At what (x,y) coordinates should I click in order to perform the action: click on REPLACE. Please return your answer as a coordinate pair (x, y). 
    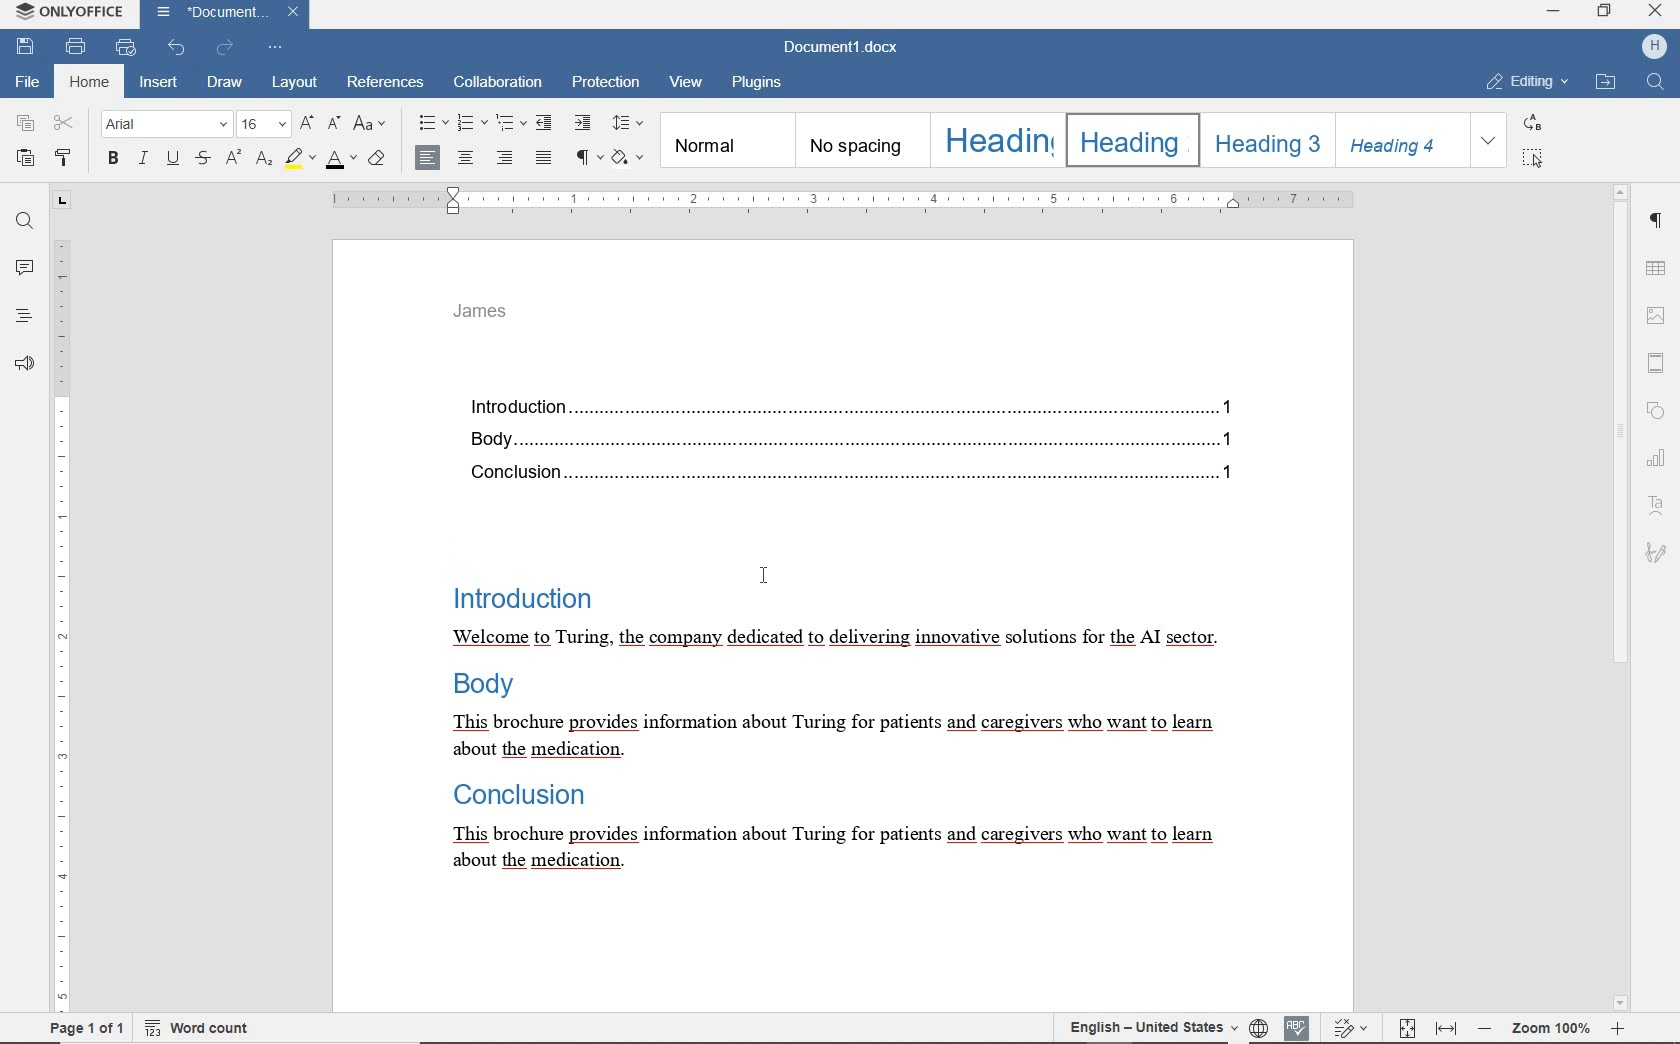
    Looking at the image, I should click on (1533, 122).